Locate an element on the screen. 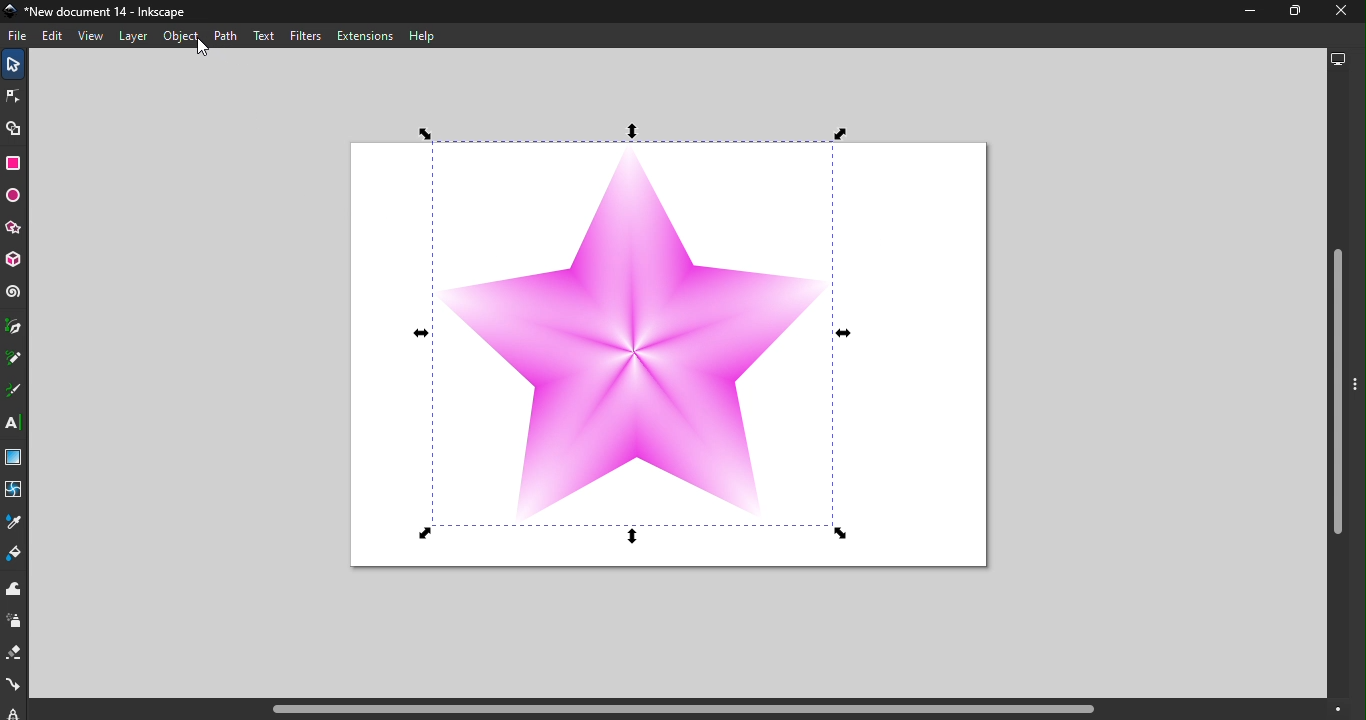 The image size is (1366, 720). Eraser tool is located at coordinates (16, 653).